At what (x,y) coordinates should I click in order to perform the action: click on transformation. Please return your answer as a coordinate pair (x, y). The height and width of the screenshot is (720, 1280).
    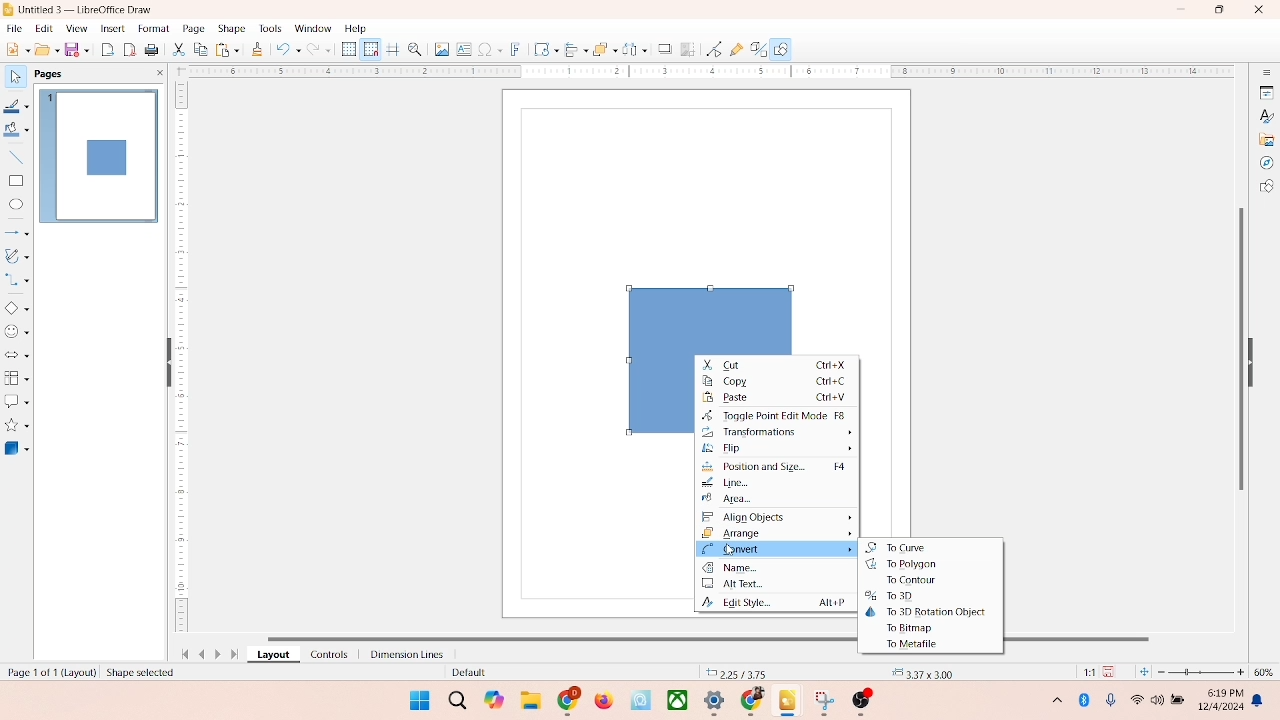
    Looking at the image, I should click on (776, 431).